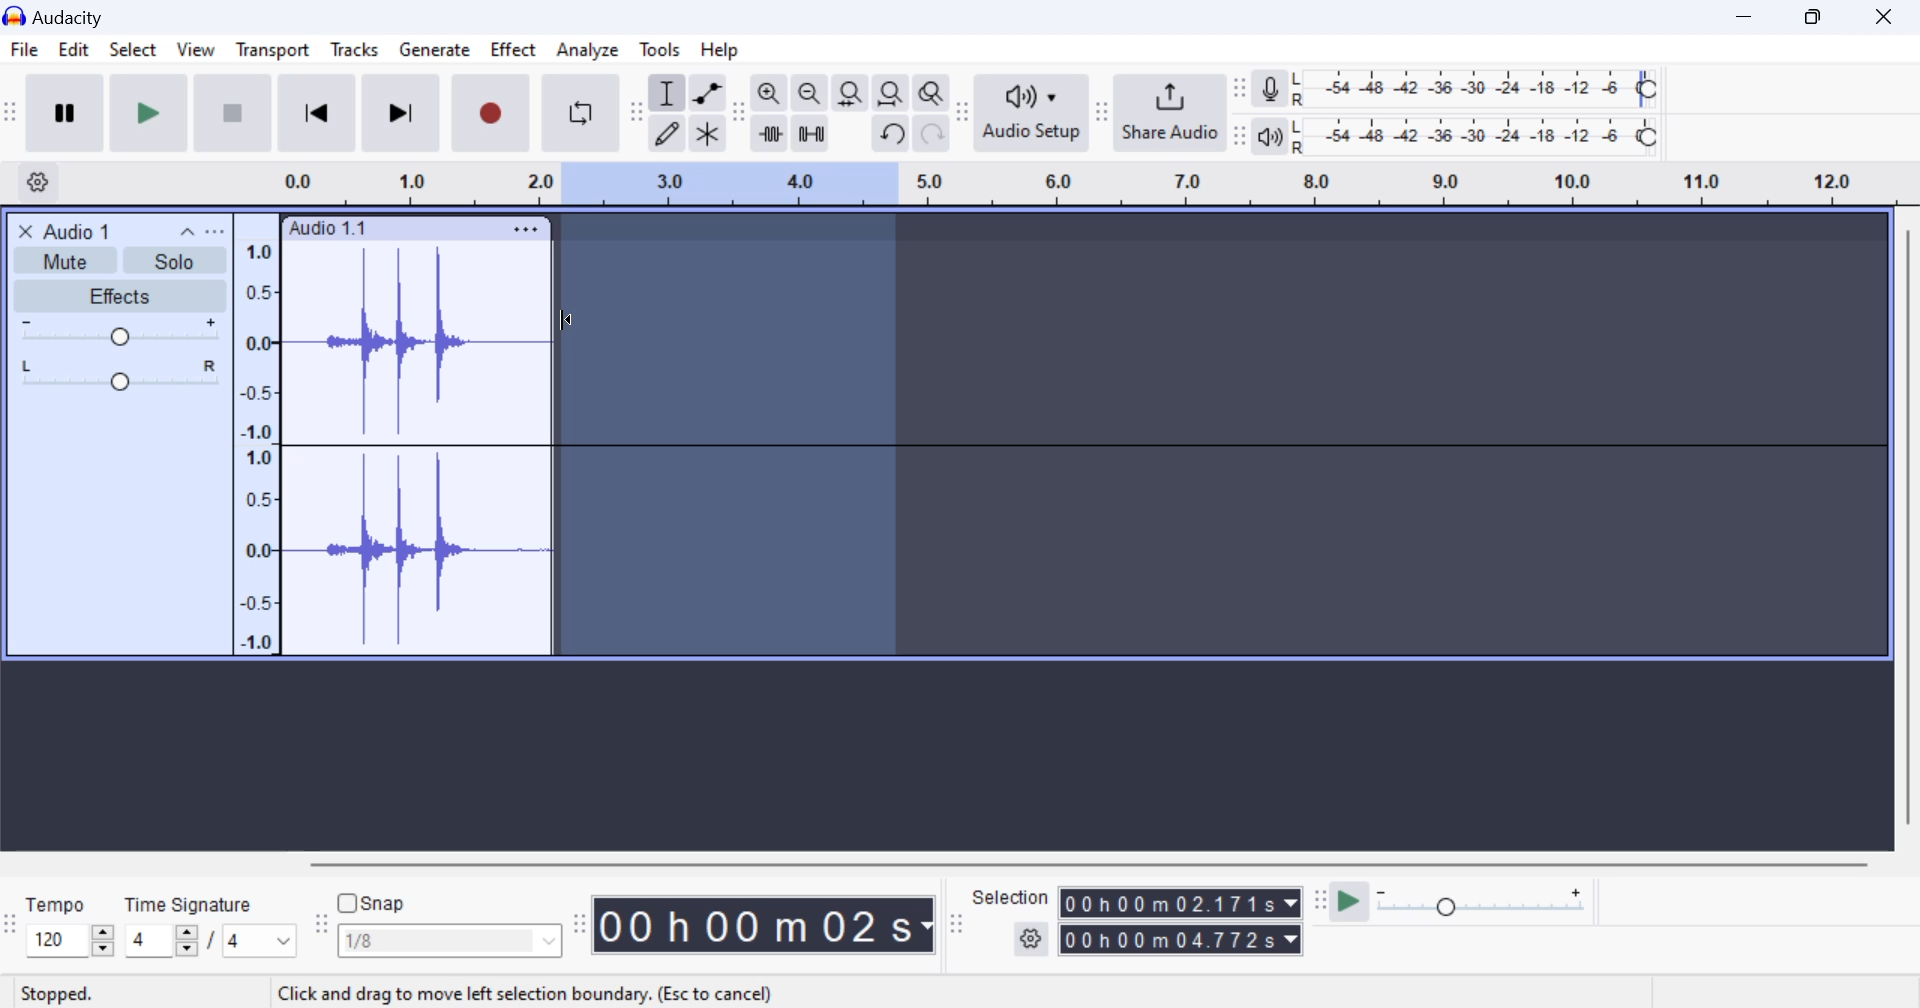 The image size is (1920, 1008). I want to click on Cursor, so click(569, 325).